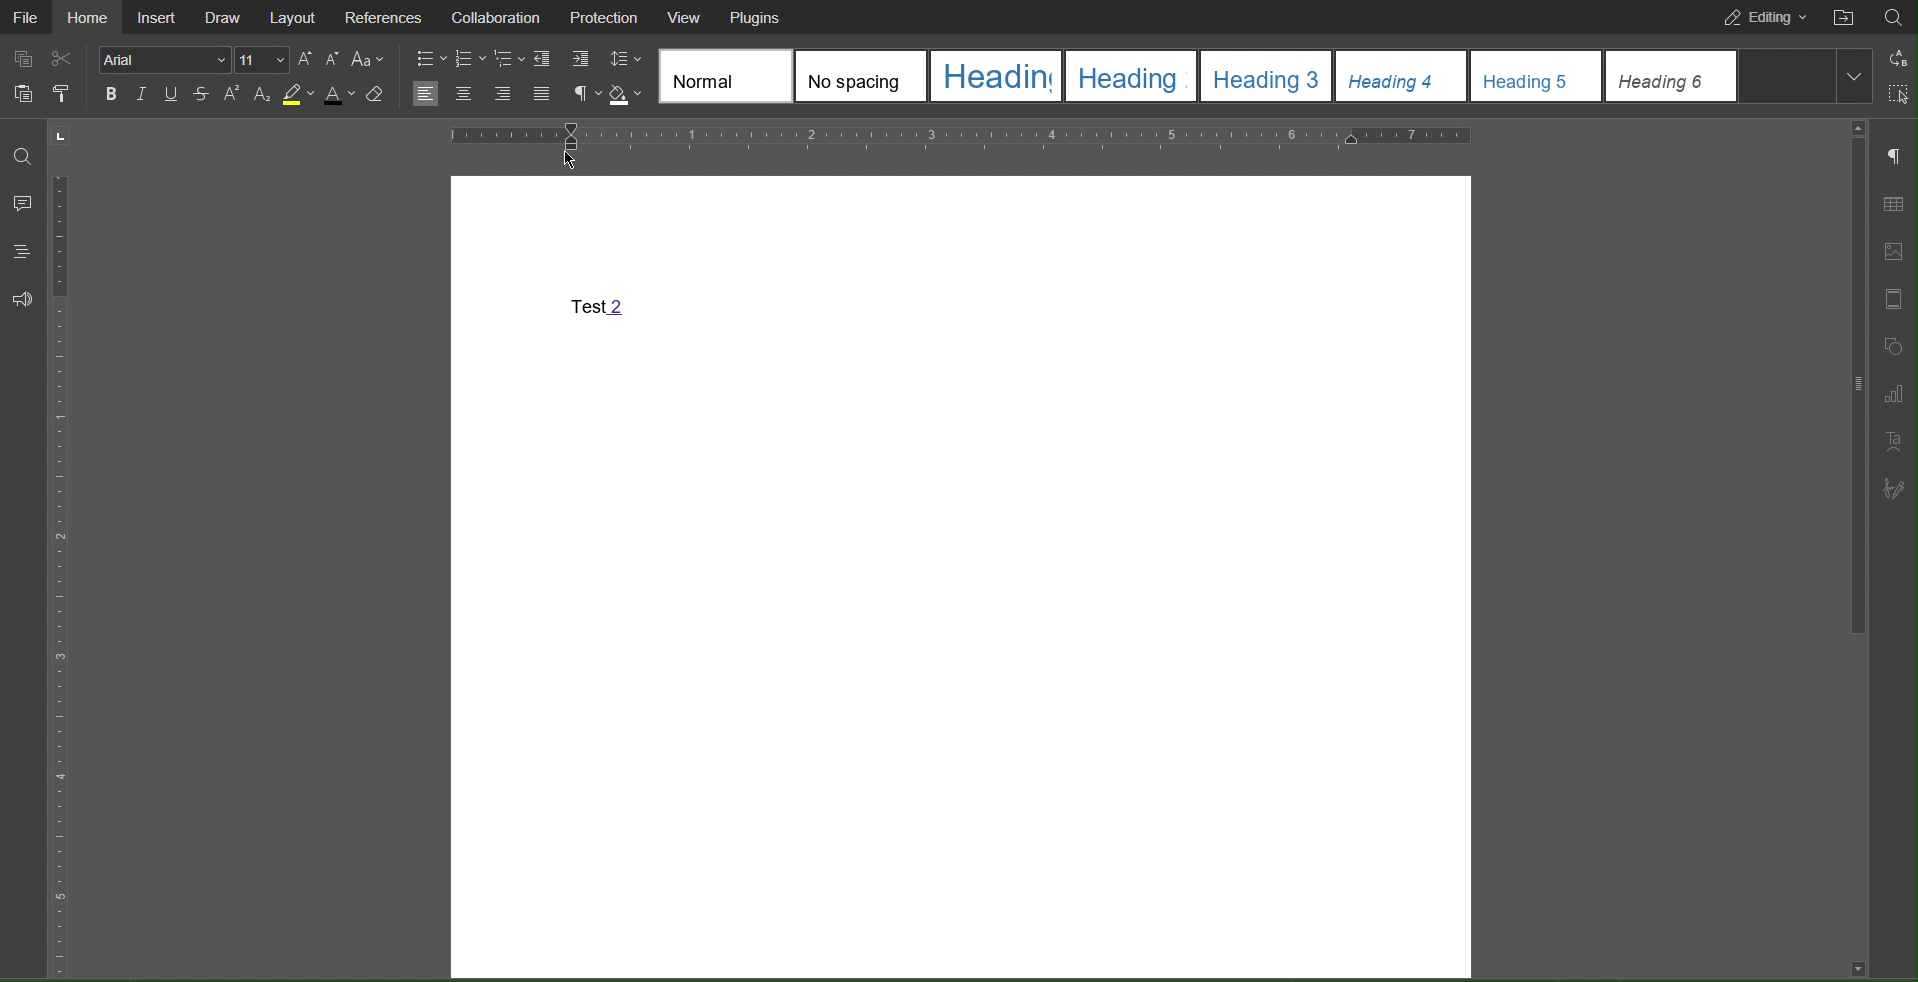 Image resolution: width=1918 pixels, height=982 pixels. What do you see at coordinates (964, 134) in the screenshot?
I see `Horizontal Ruler` at bounding box center [964, 134].